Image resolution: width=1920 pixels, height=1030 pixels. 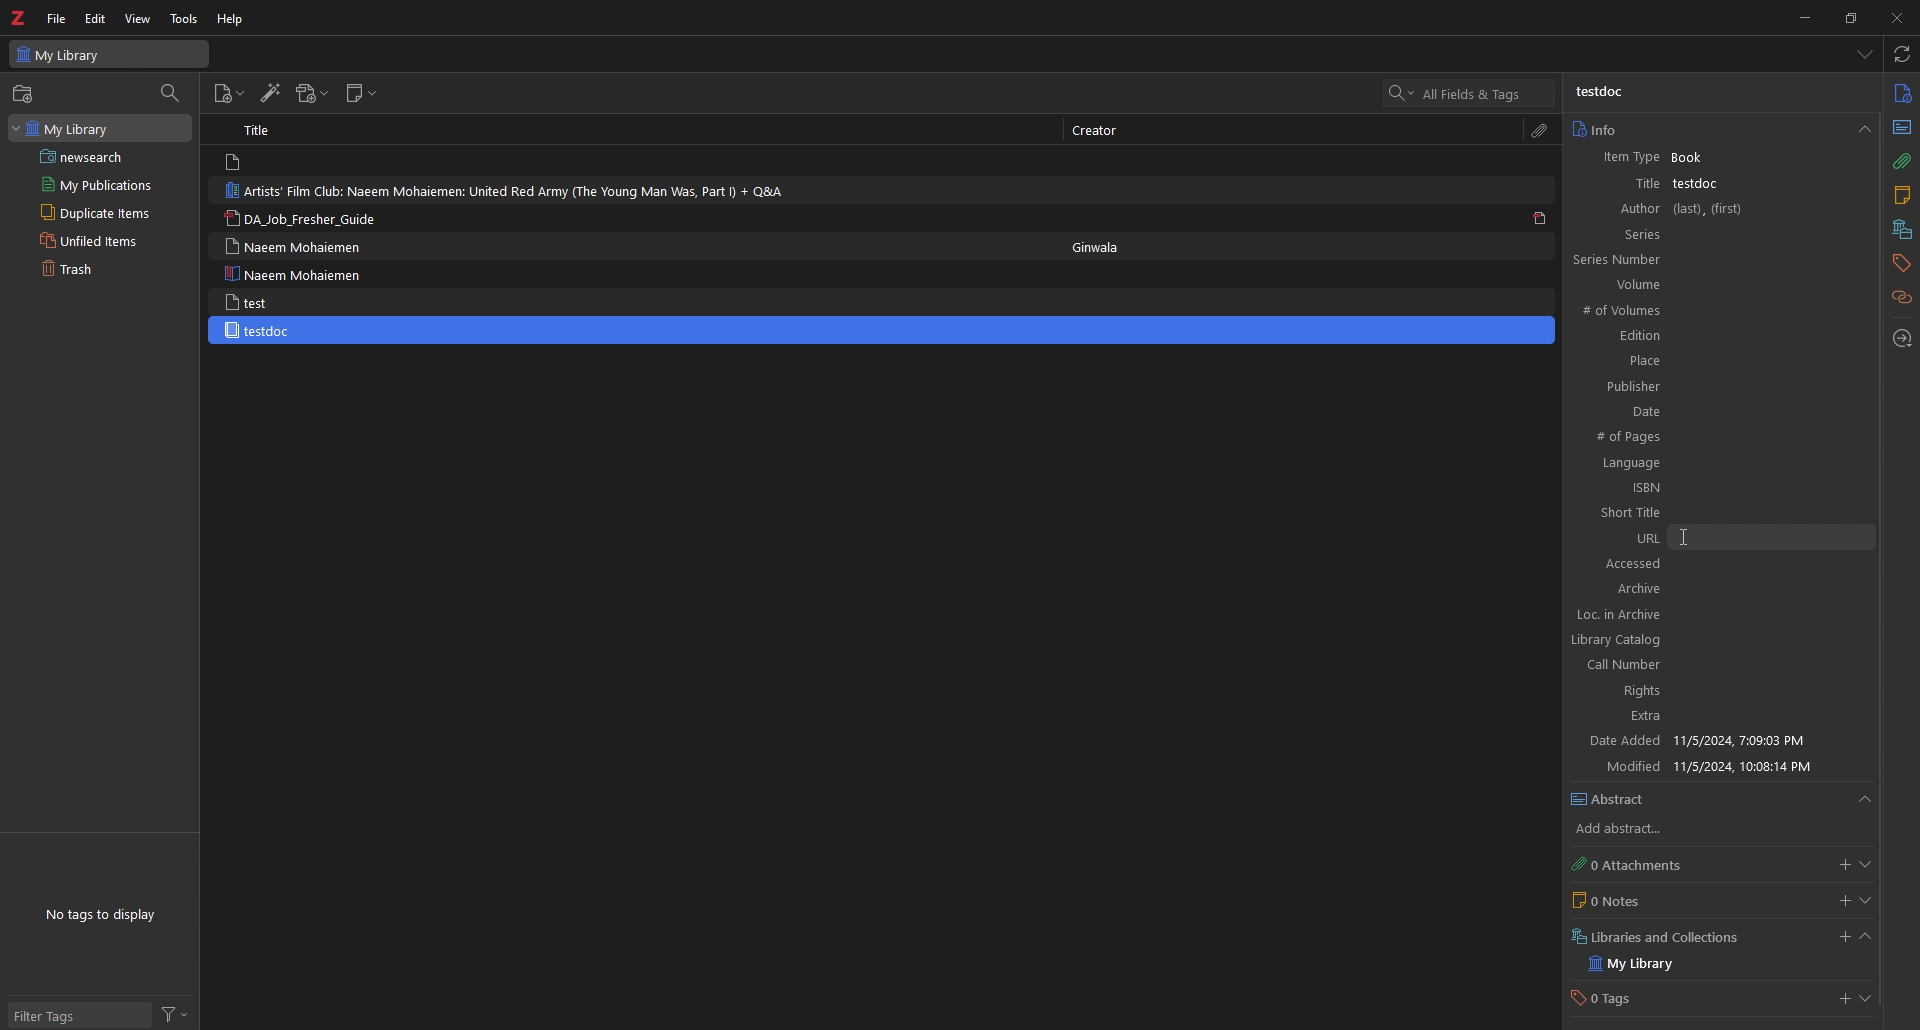 What do you see at coordinates (1841, 864) in the screenshot?
I see `add attachments` at bounding box center [1841, 864].